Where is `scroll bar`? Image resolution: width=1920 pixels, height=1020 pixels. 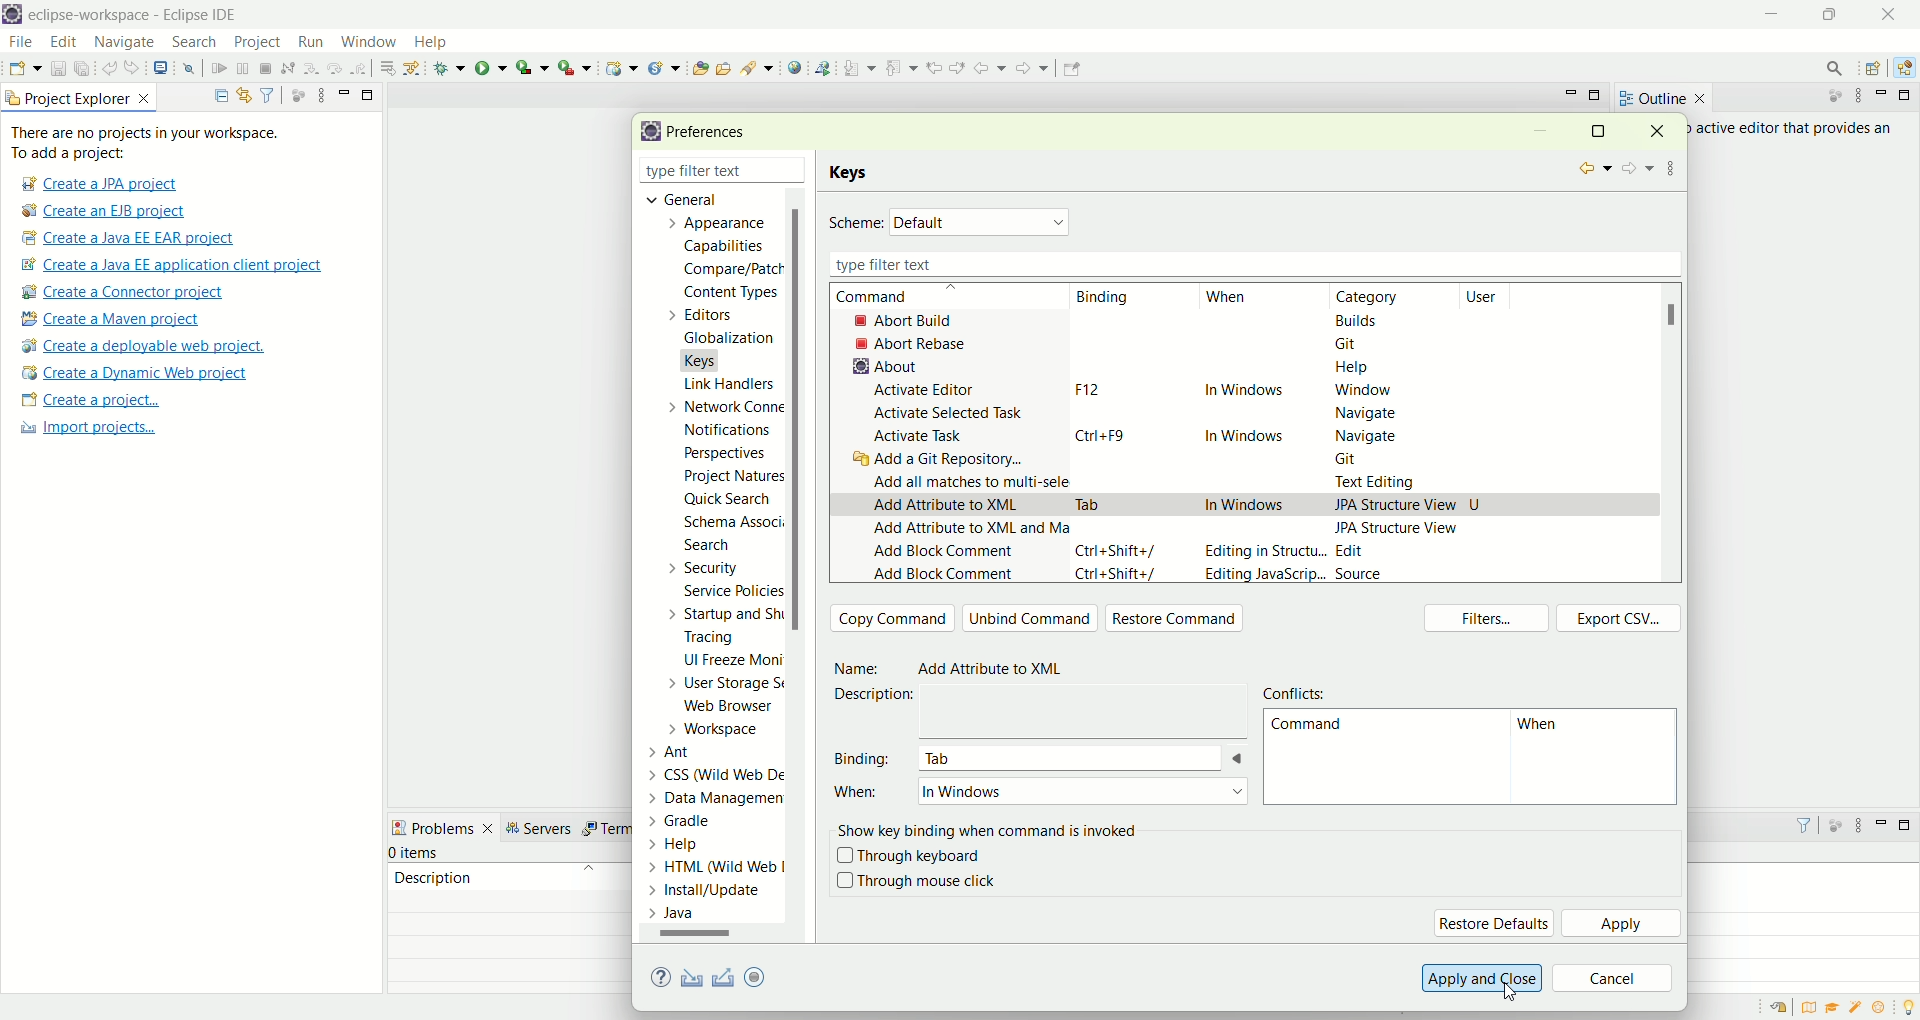
scroll bar is located at coordinates (704, 937).